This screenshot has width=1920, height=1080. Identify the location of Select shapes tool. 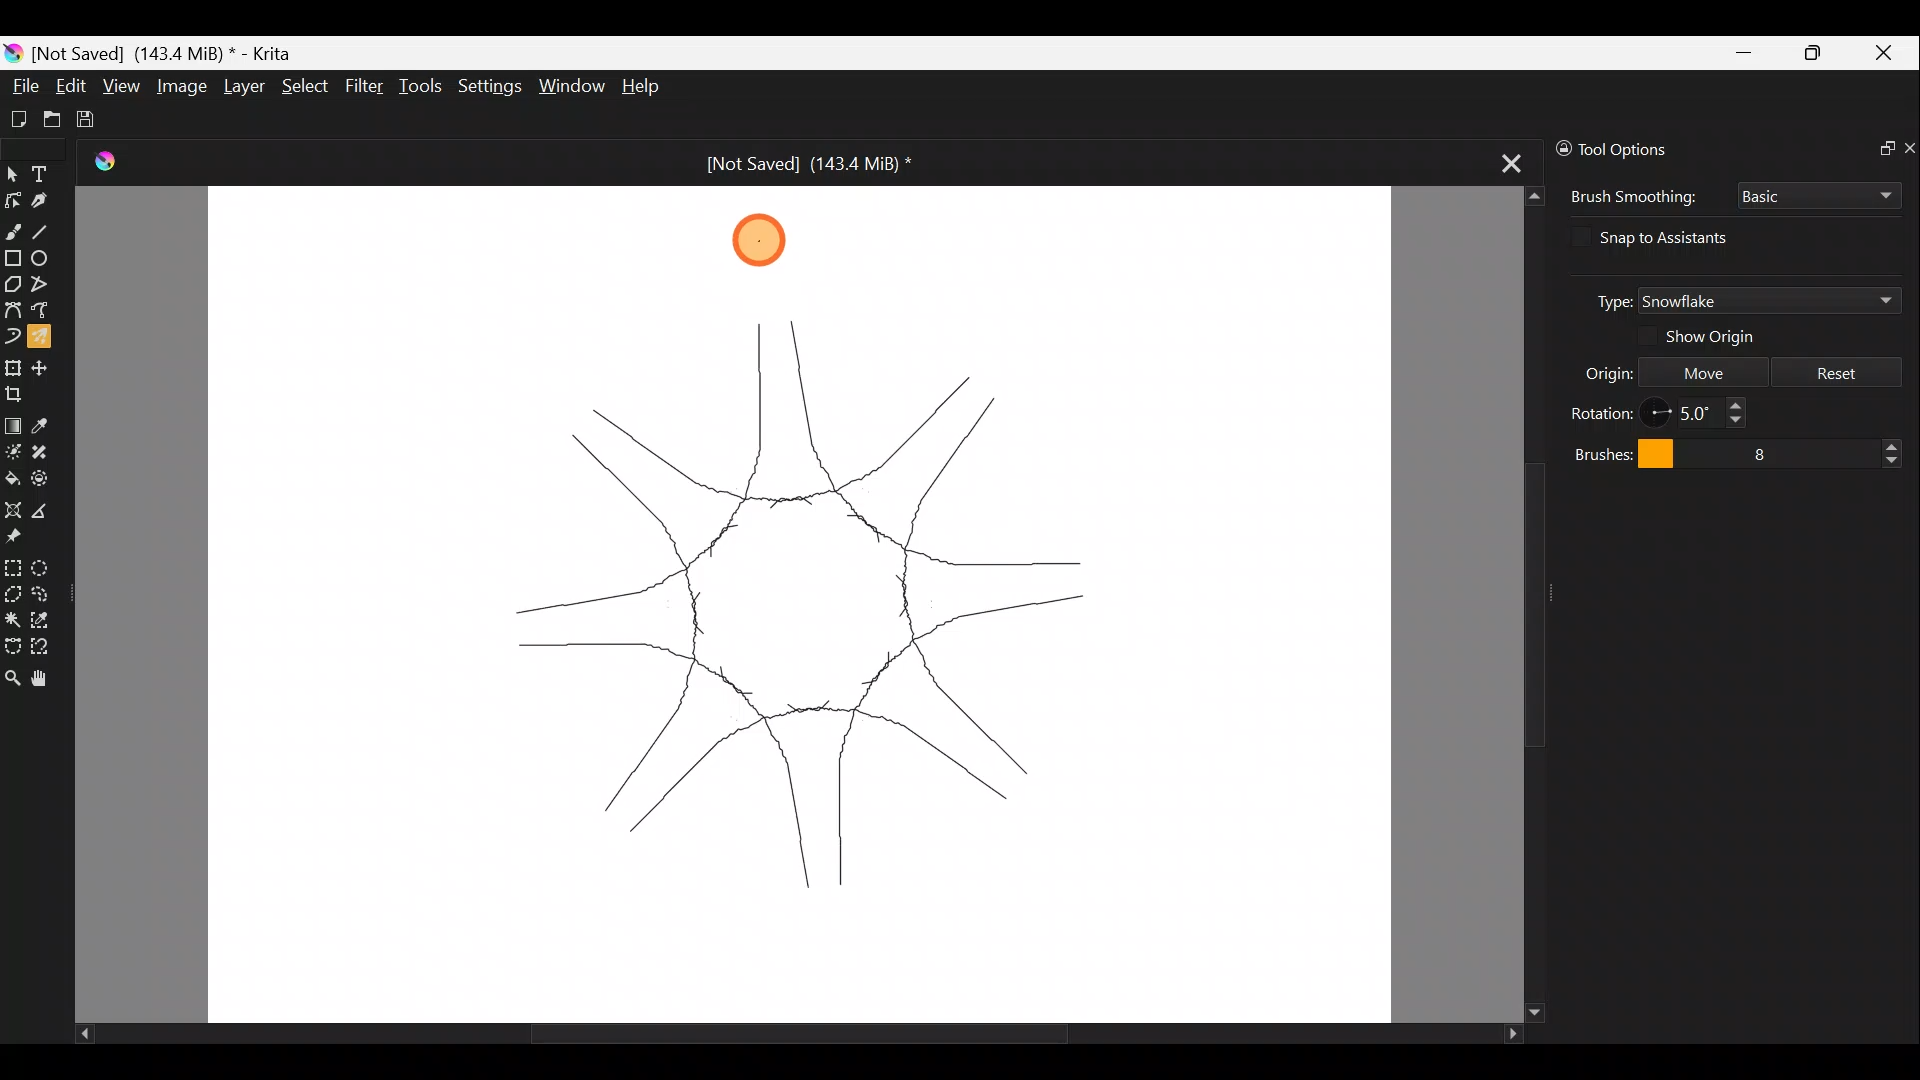
(13, 173).